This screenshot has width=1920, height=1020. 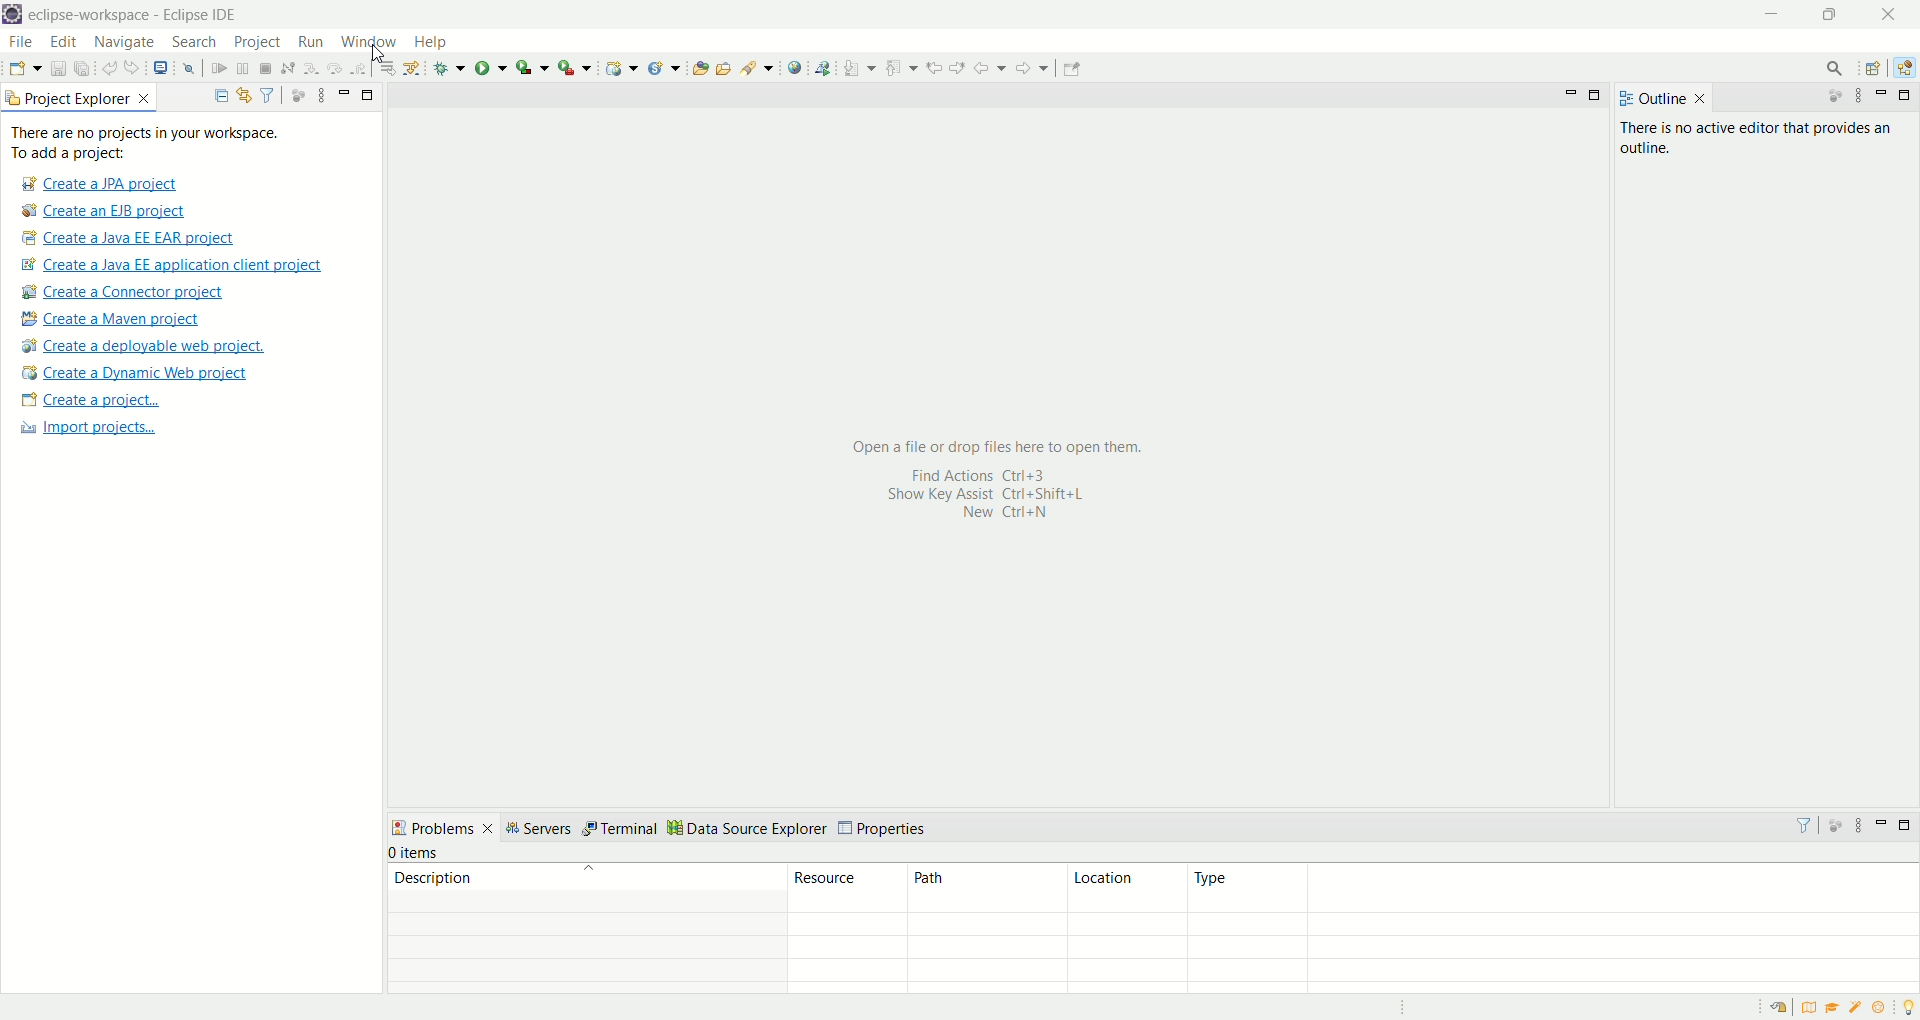 I want to click on forward, so click(x=1030, y=73).